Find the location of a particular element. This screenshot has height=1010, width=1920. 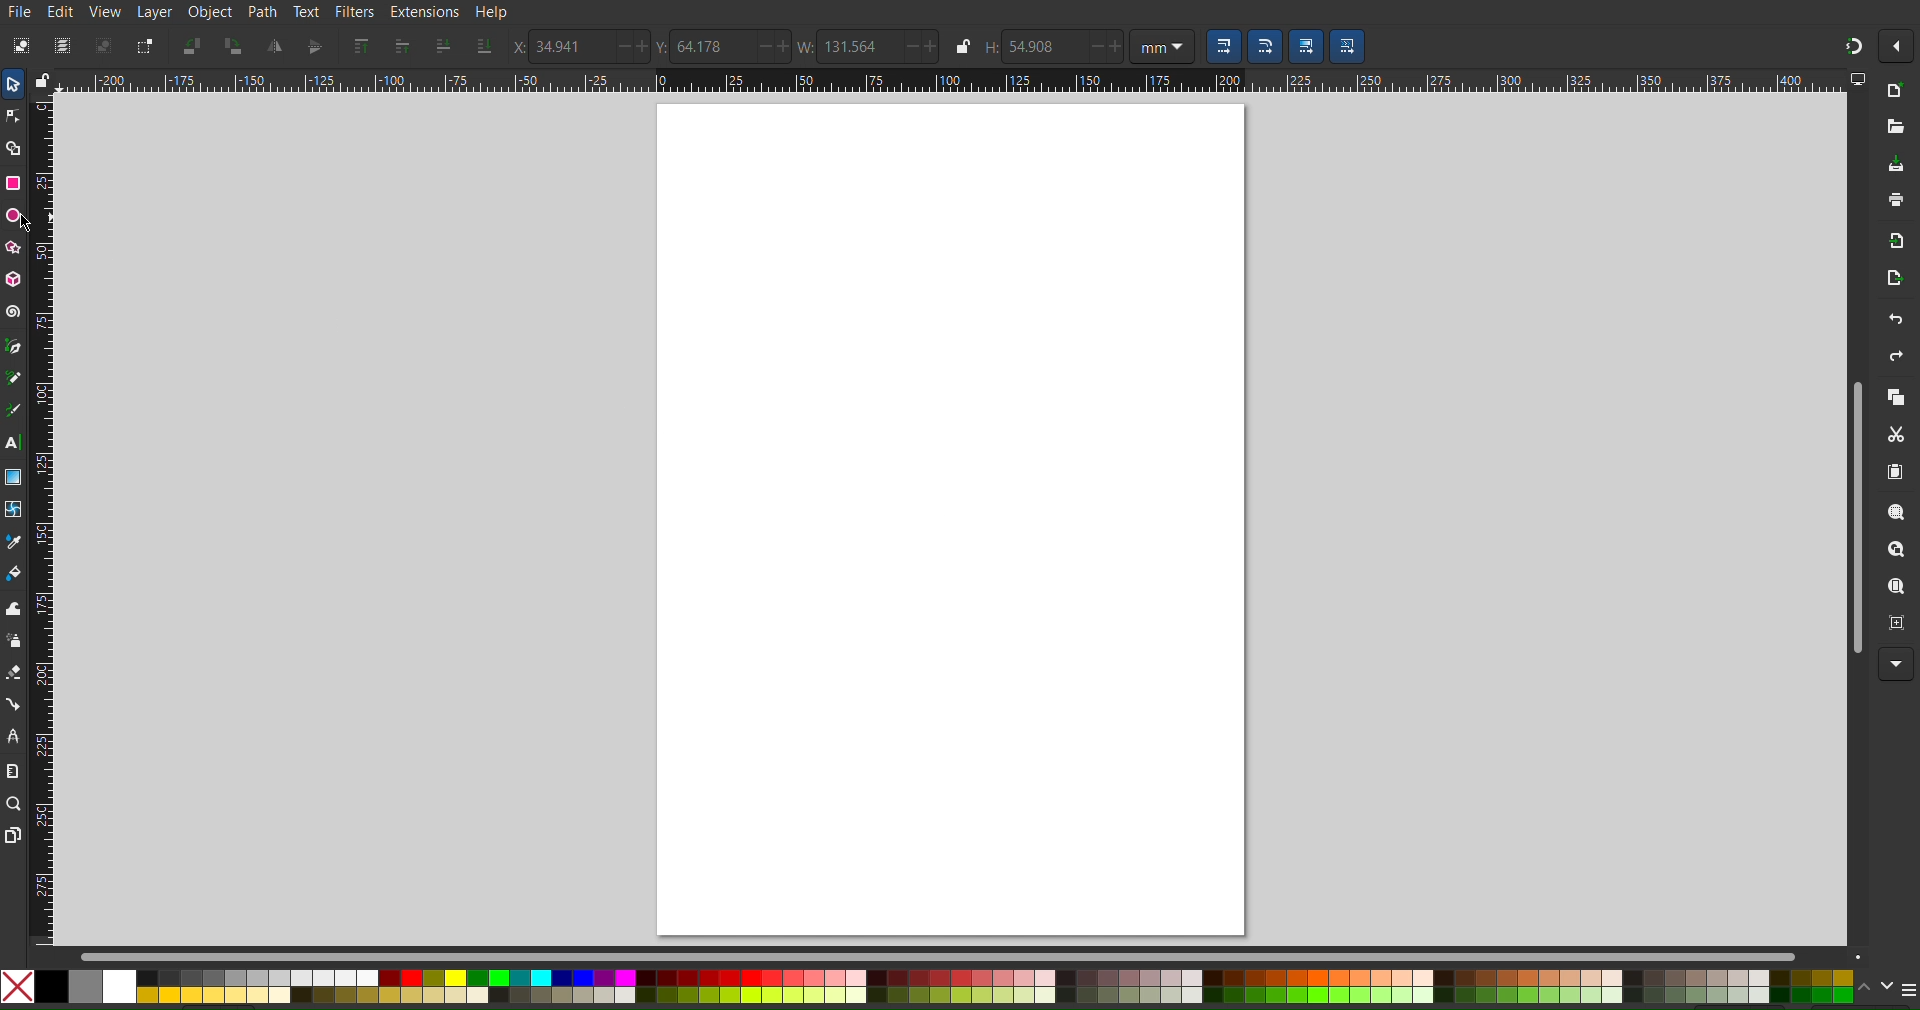

64 is located at coordinates (709, 46).